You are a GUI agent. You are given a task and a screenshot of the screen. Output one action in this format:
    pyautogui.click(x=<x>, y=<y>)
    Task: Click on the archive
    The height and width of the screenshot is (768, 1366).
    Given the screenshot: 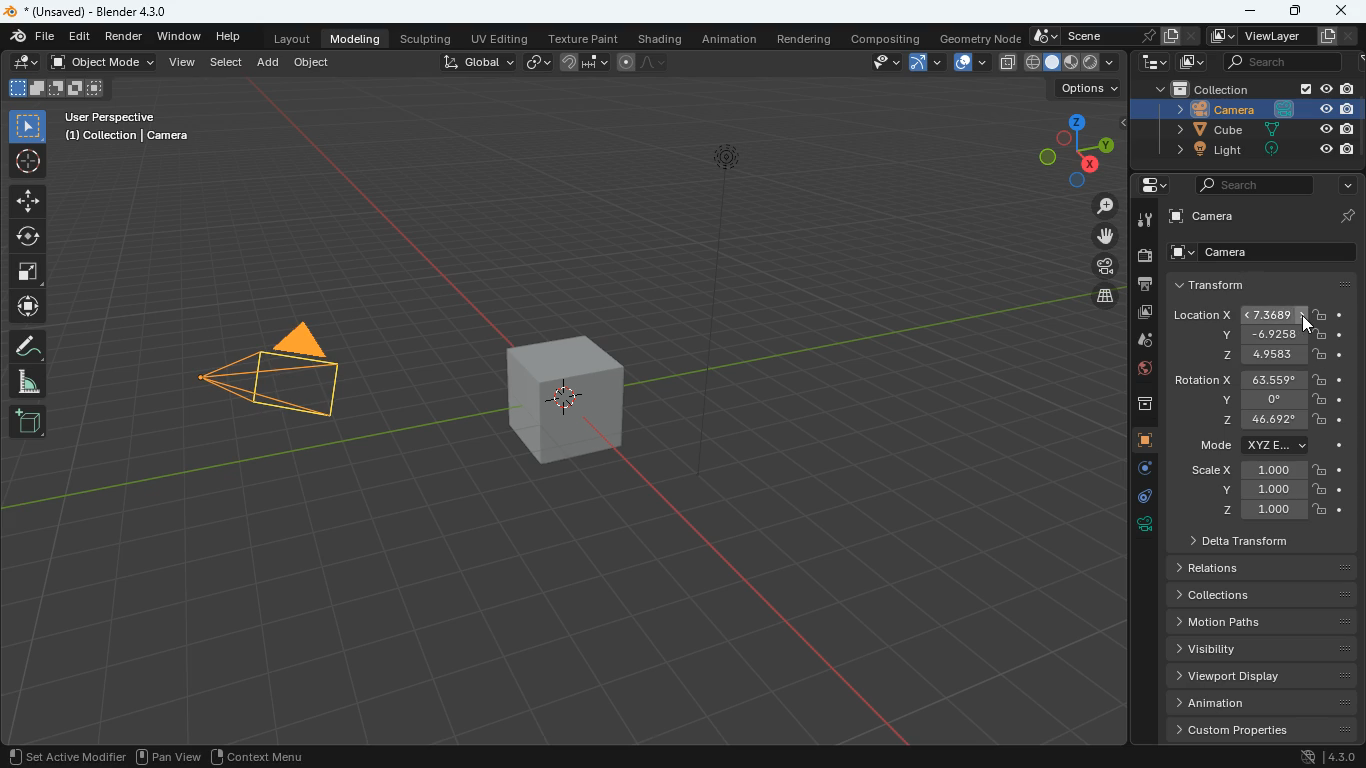 What is the action you would take?
    pyautogui.click(x=1133, y=405)
    